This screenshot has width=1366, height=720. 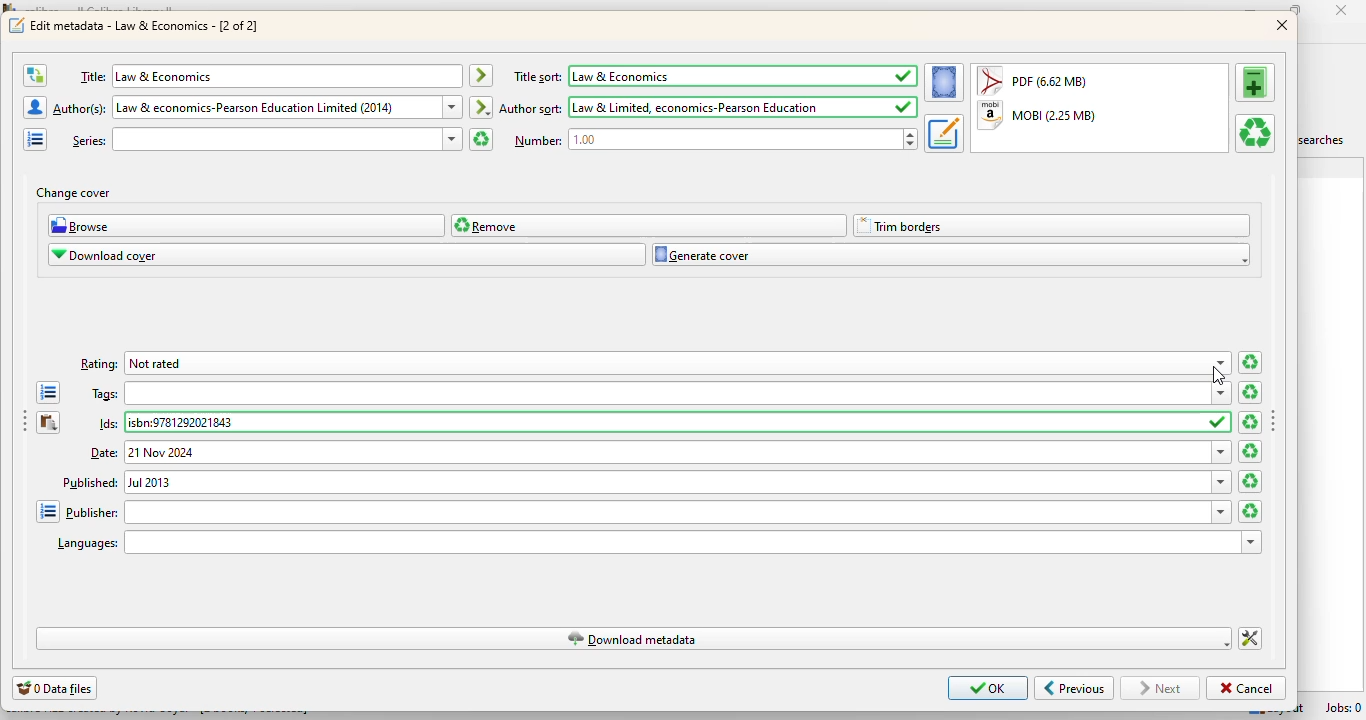 What do you see at coordinates (481, 76) in the screenshot?
I see `immediately create the title sort entry based on the the current title entry` at bounding box center [481, 76].